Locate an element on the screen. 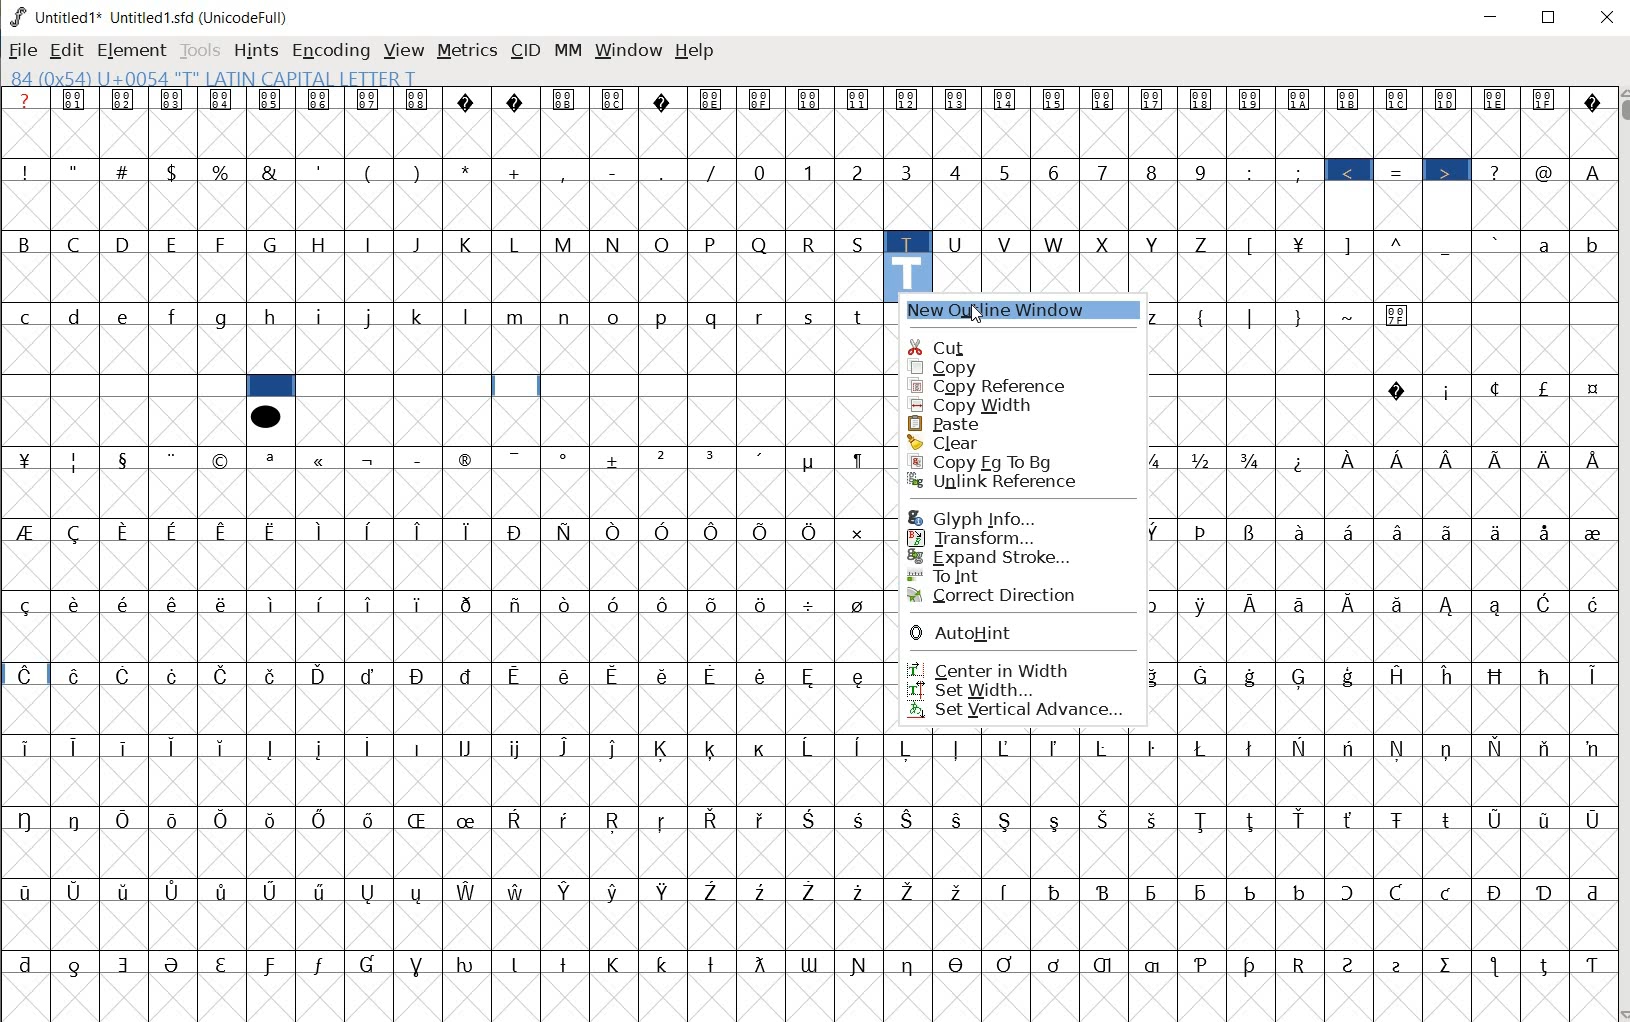 The height and width of the screenshot is (1022, 1630). Symbol is located at coordinates (1302, 820).